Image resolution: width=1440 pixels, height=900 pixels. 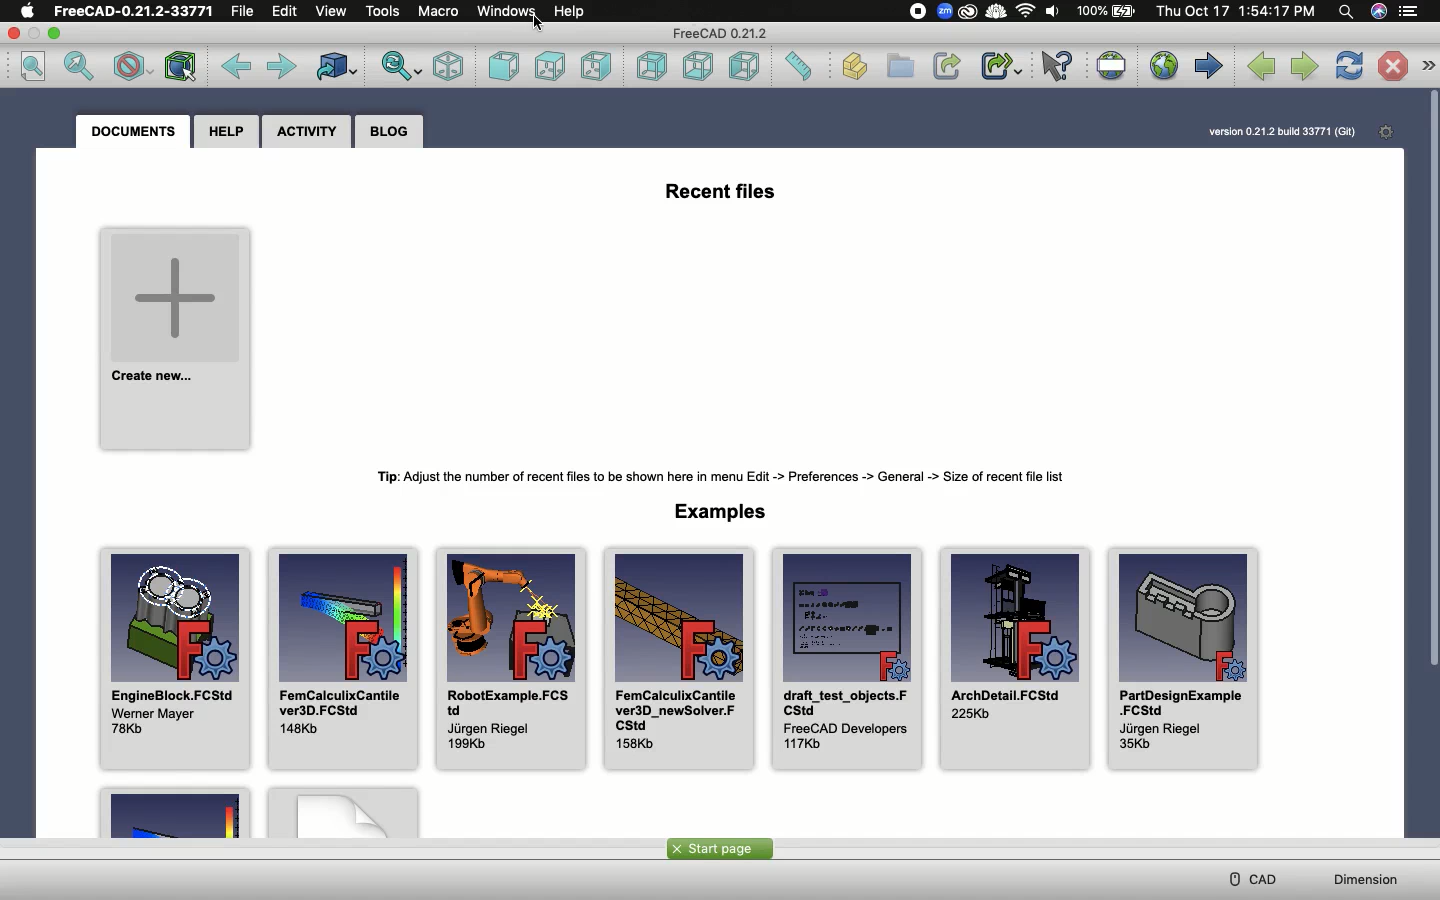 What do you see at coordinates (1260, 68) in the screenshot?
I see `Previous page` at bounding box center [1260, 68].